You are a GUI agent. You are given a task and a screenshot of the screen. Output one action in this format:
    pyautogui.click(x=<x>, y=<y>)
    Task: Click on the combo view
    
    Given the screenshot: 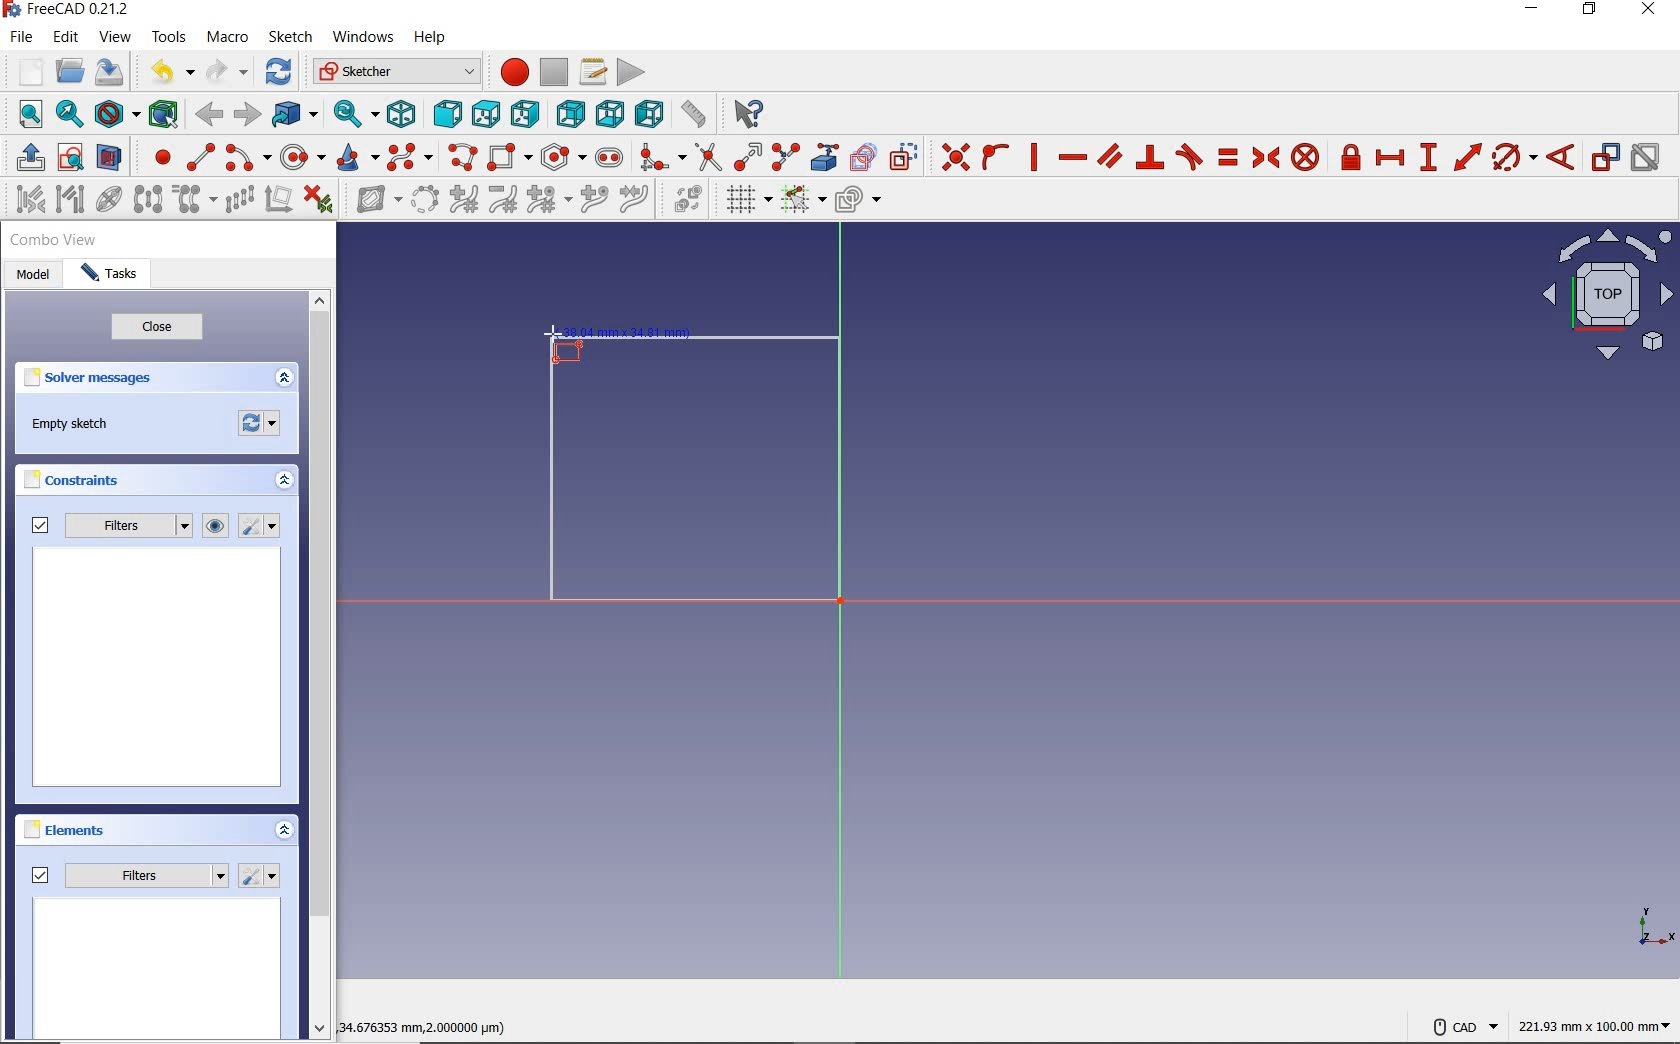 What is the action you would take?
    pyautogui.click(x=54, y=243)
    